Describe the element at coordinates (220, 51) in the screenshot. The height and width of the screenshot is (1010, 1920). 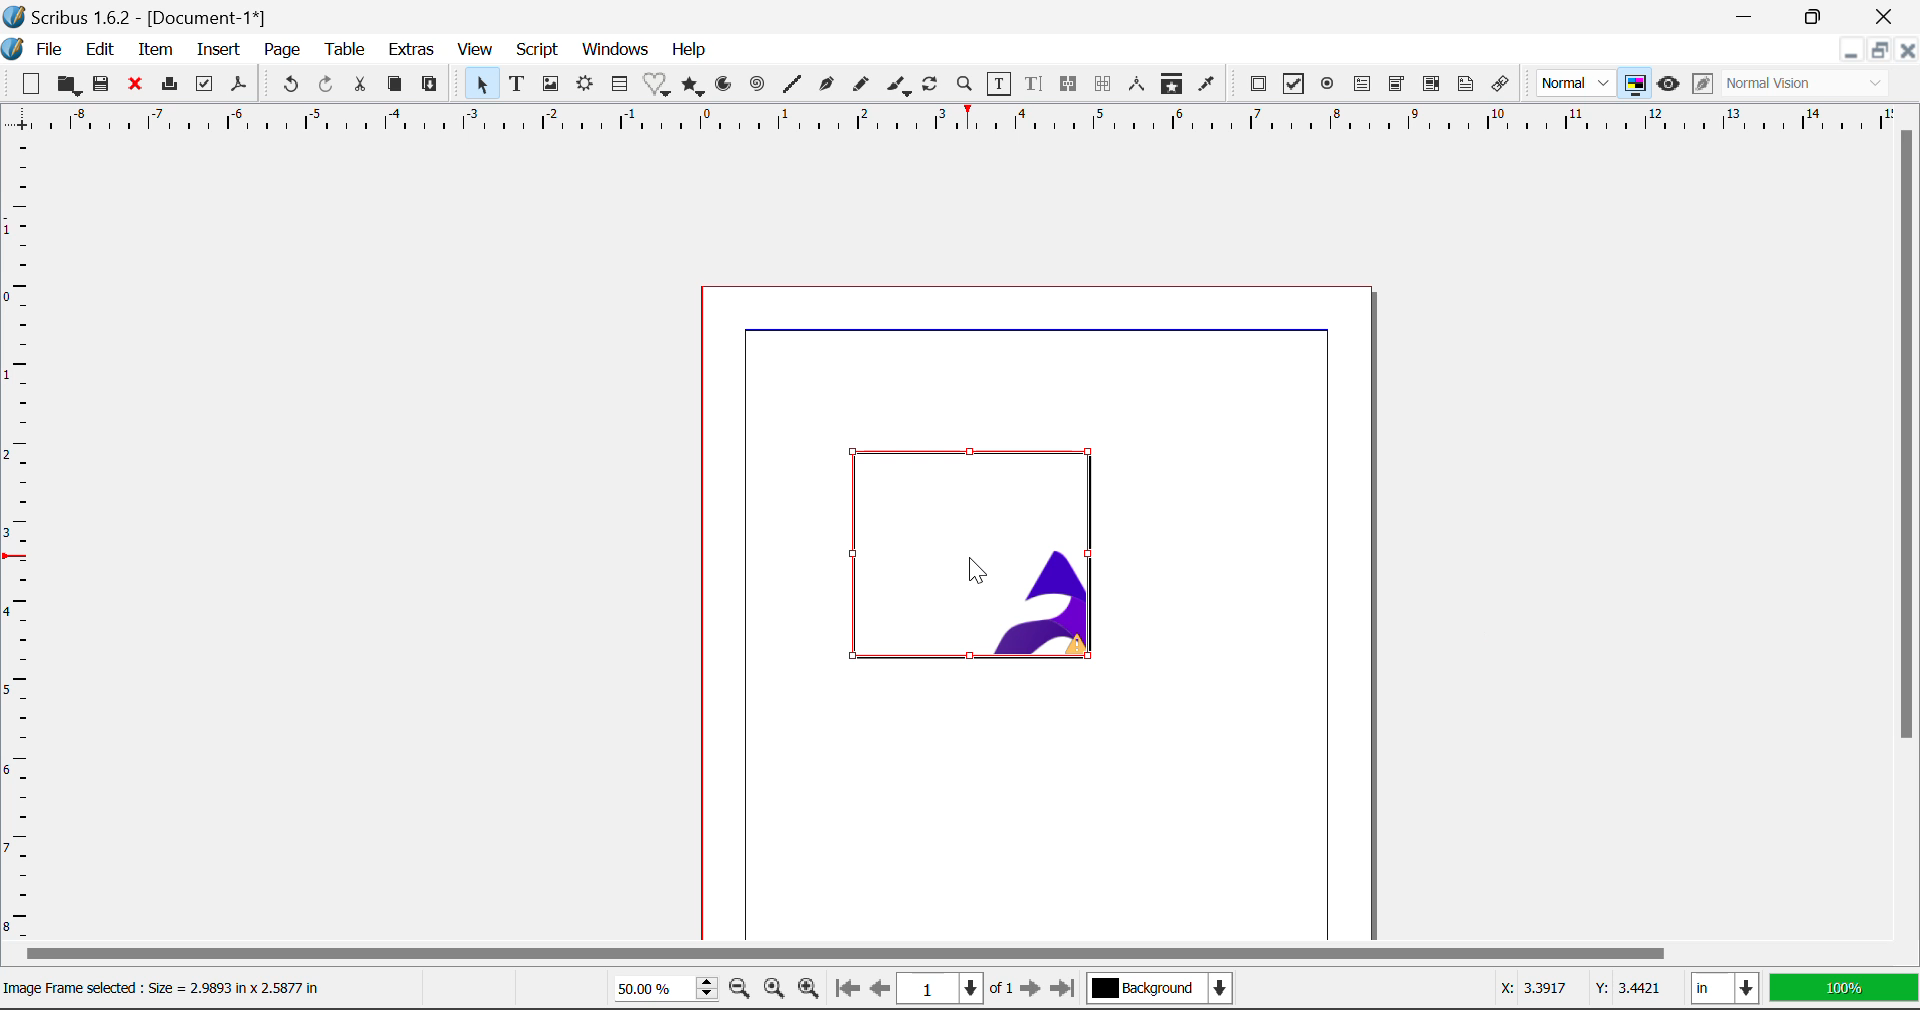
I see `Insert` at that location.